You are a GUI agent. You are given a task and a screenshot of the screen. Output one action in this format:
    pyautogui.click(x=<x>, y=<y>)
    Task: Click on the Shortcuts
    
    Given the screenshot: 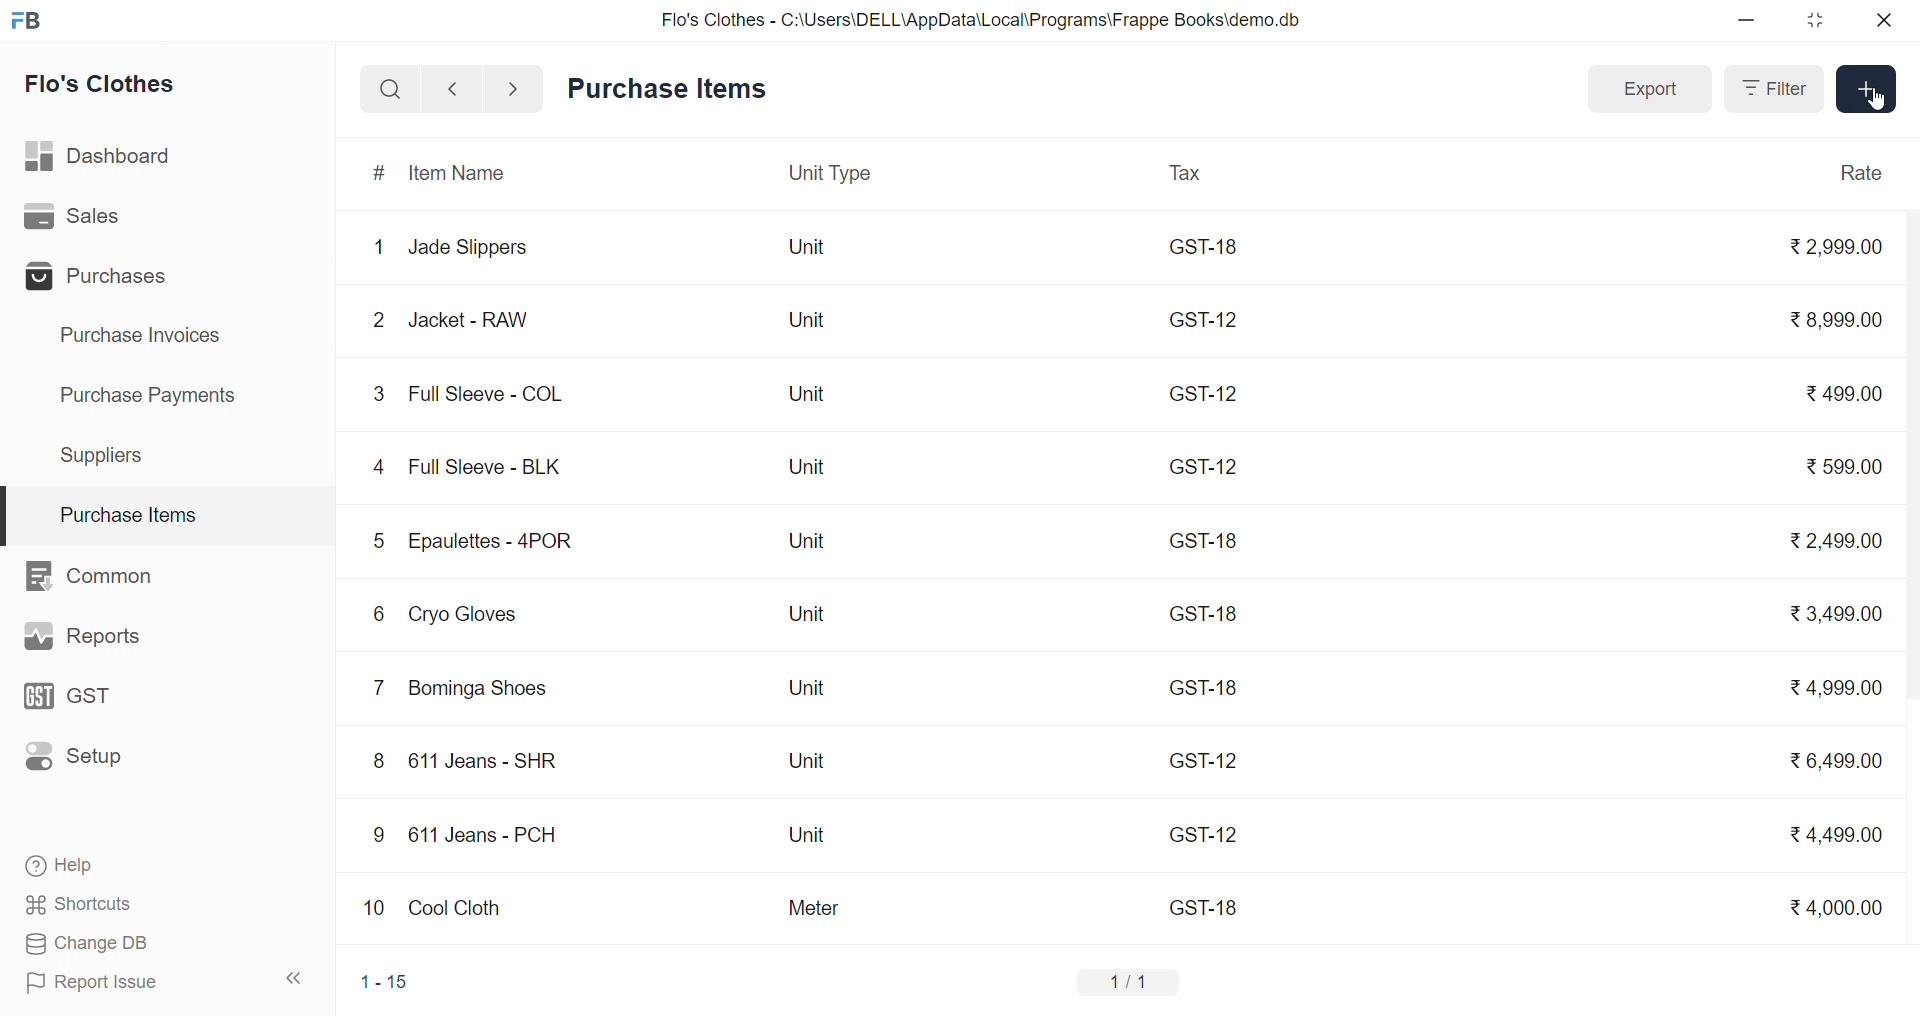 What is the action you would take?
    pyautogui.click(x=161, y=903)
    